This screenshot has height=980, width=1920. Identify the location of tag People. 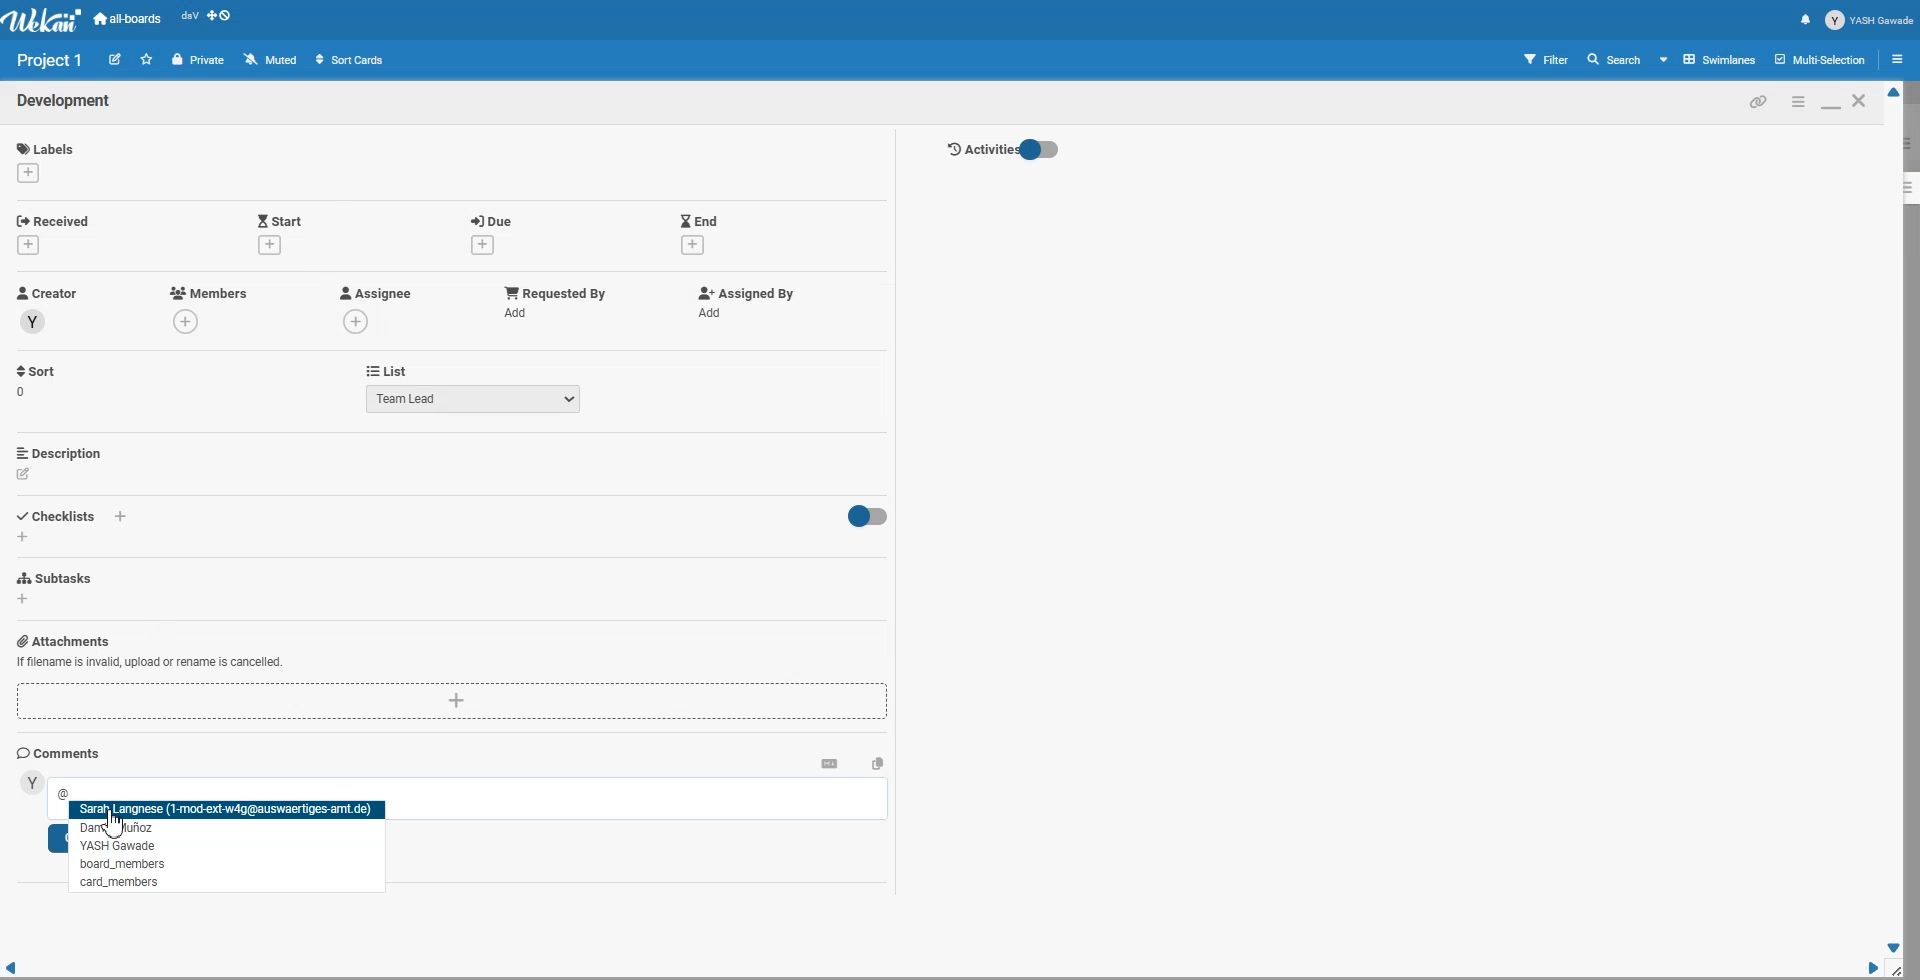
(125, 862).